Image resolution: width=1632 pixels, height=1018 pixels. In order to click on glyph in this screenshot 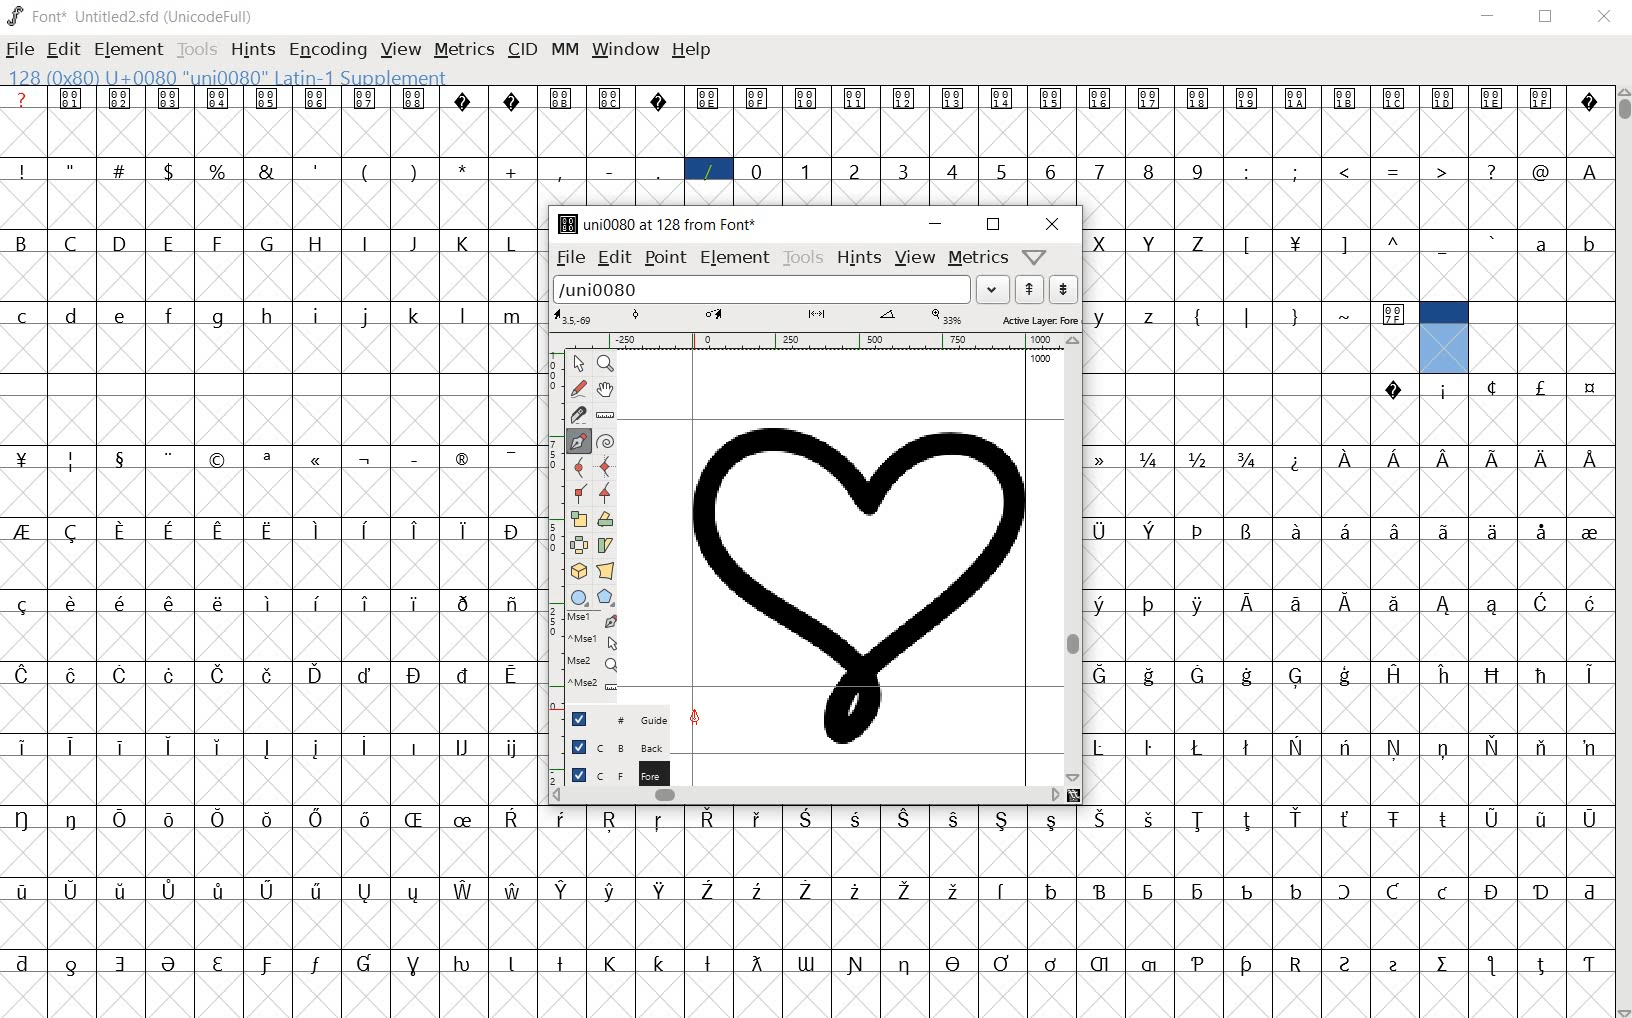, I will do `click(170, 820)`.